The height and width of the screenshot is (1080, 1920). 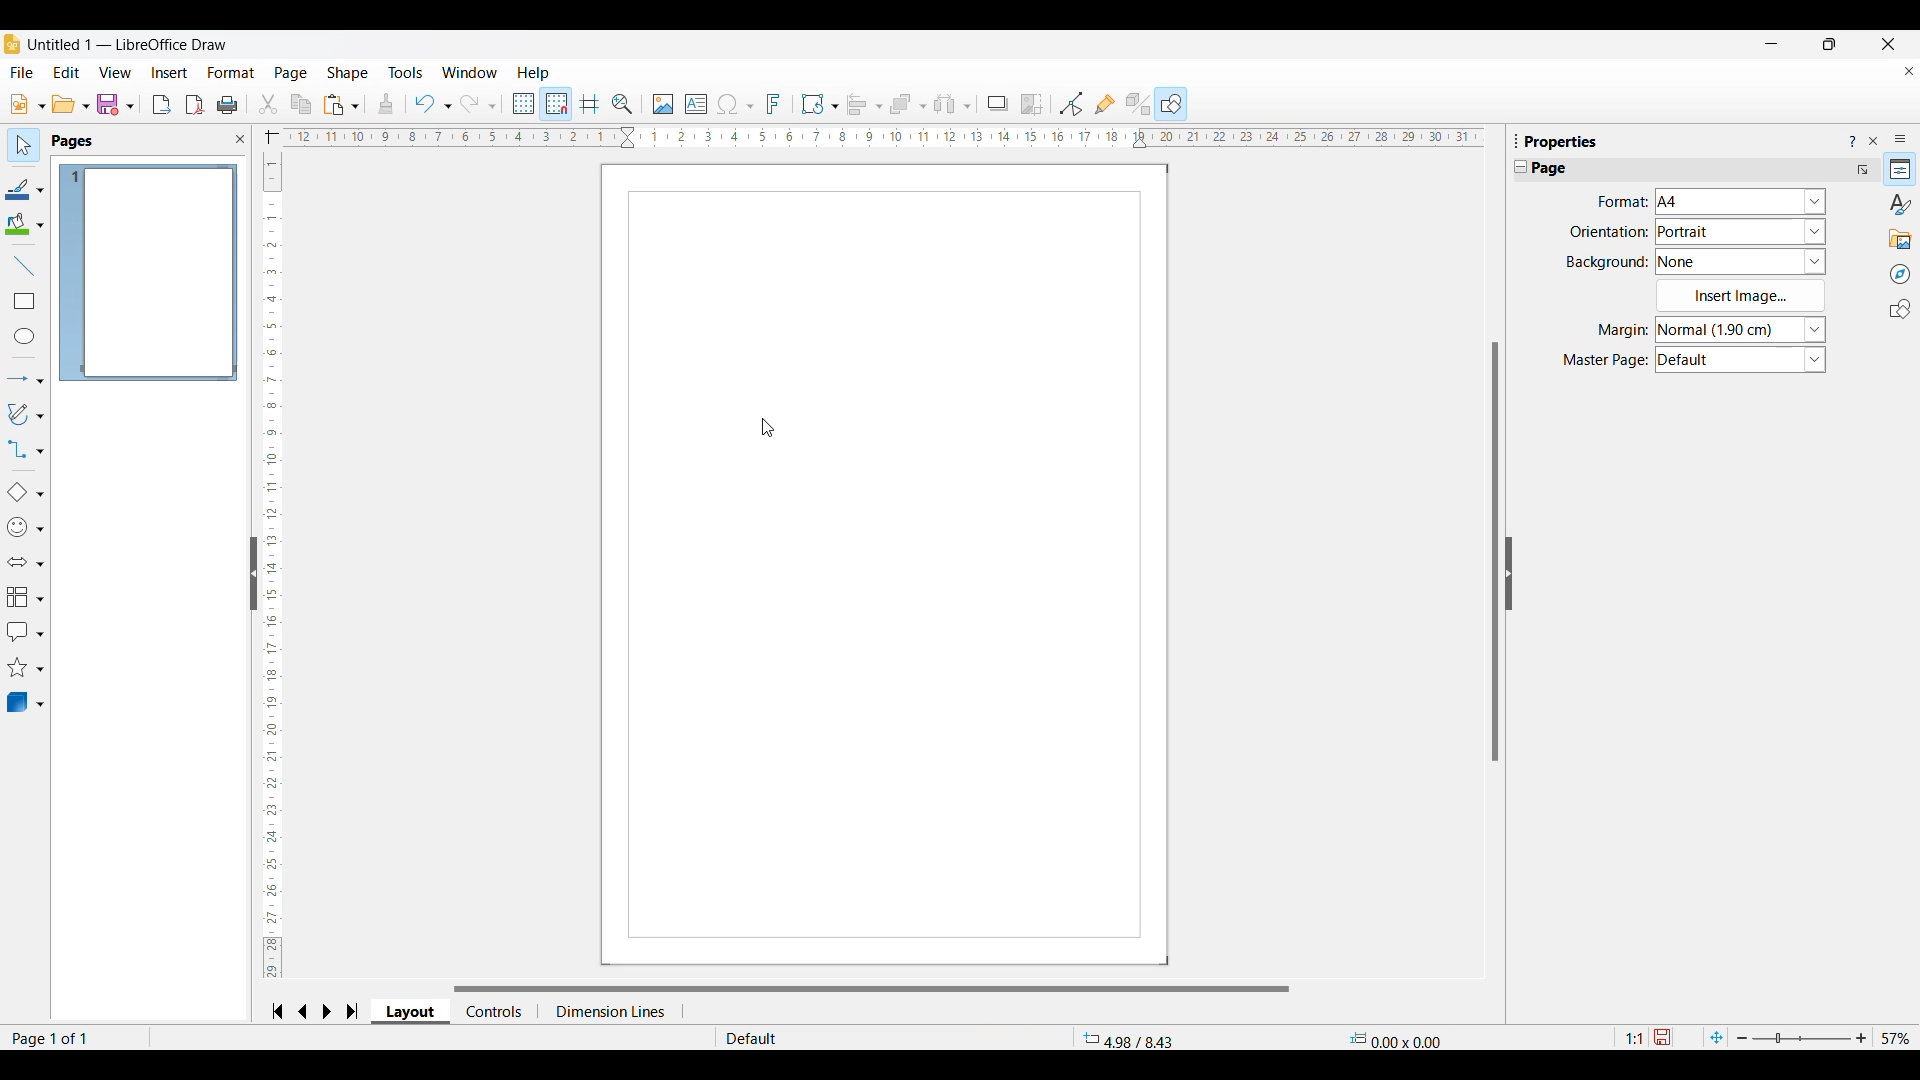 What do you see at coordinates (291, 74) in the screenshot?
I see `Page menu` at bounding box center [291, 74].